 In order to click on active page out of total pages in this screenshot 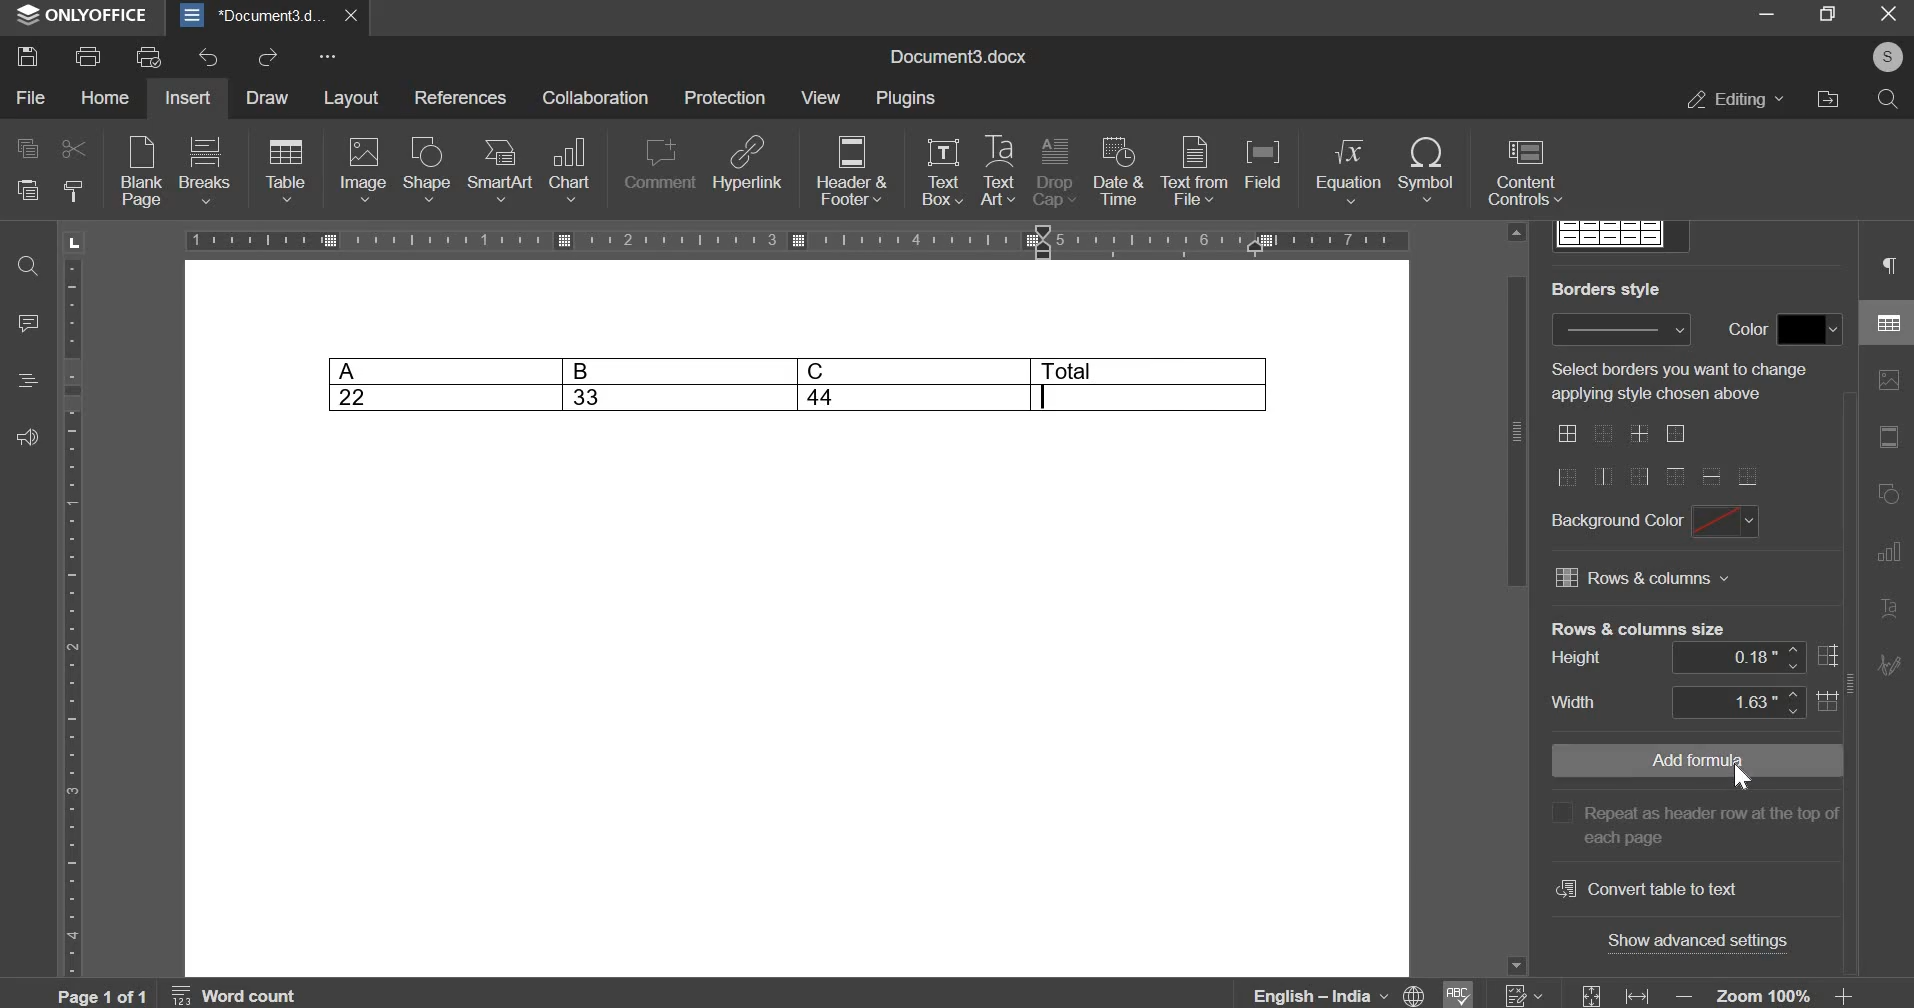, I will do `click(99, 995)`.